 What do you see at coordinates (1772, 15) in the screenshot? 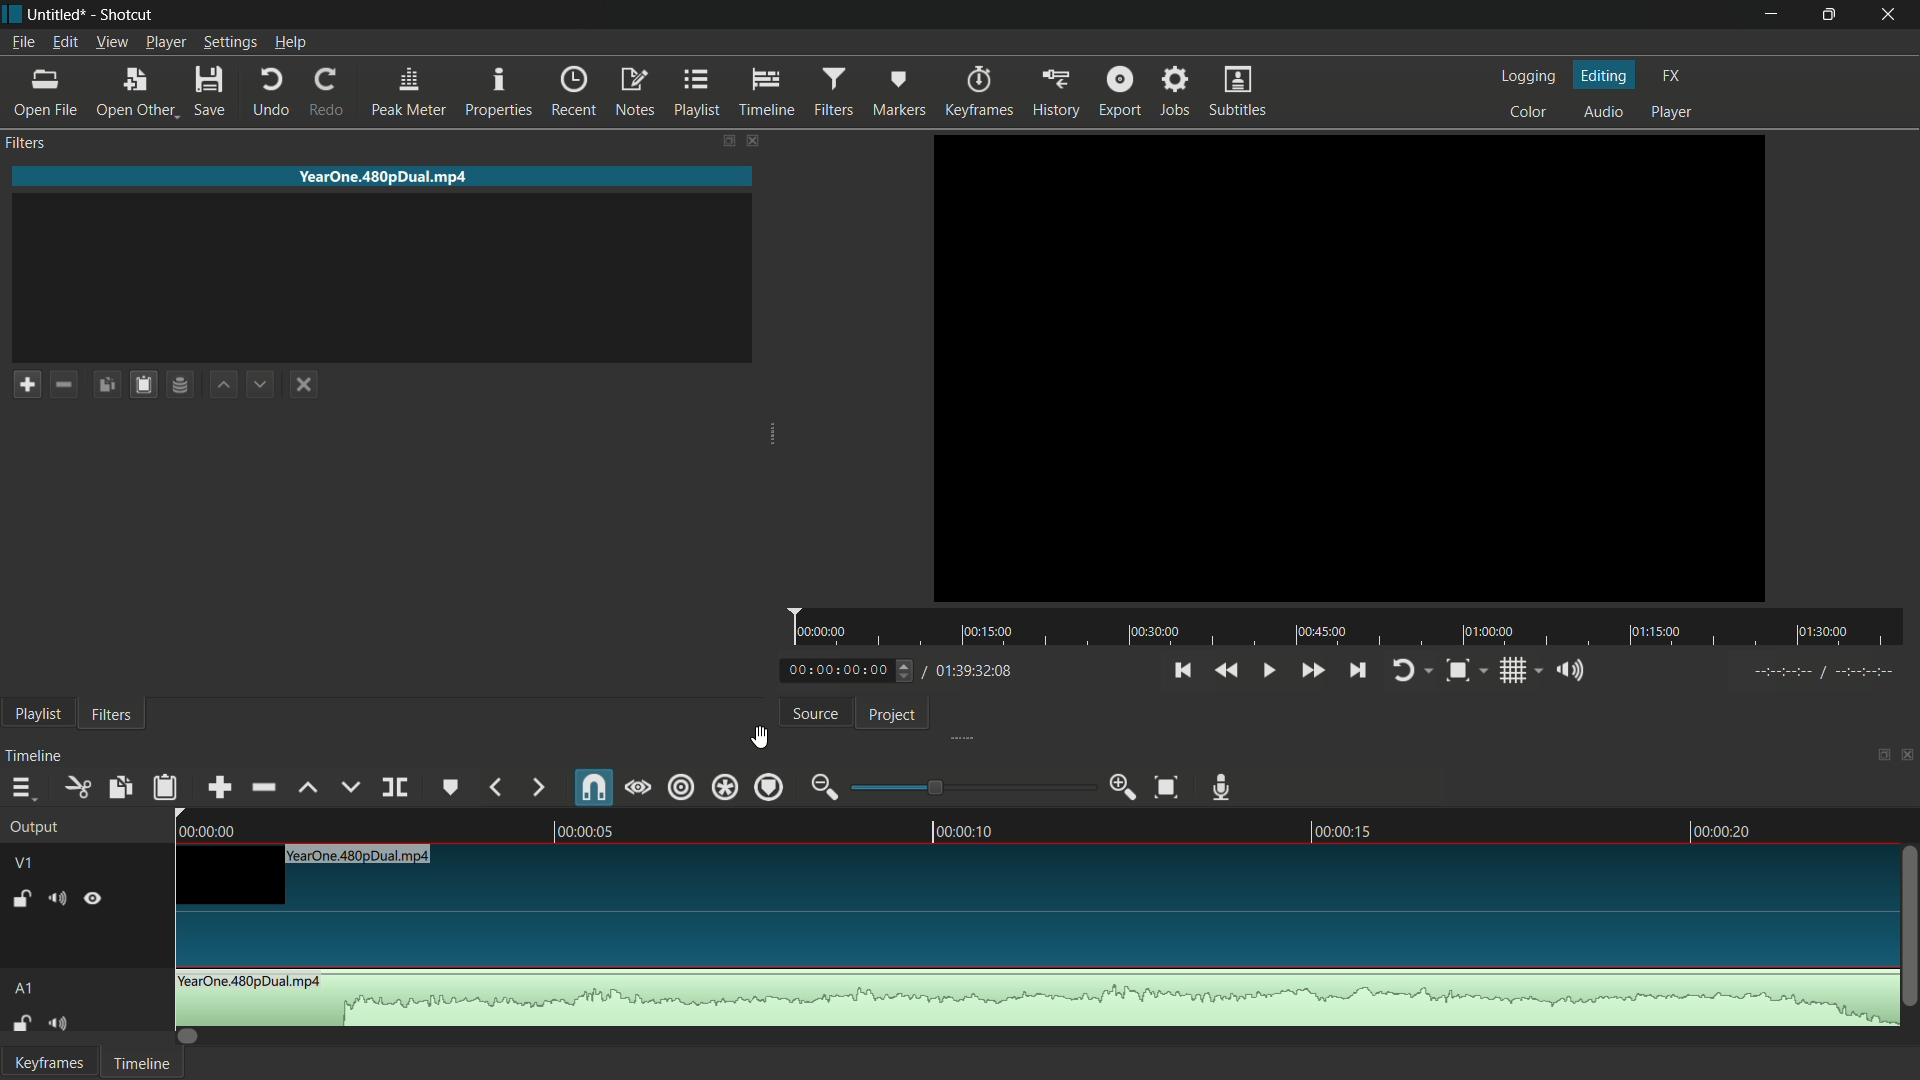
I see `minimize` at bounding box center [1772, 15].